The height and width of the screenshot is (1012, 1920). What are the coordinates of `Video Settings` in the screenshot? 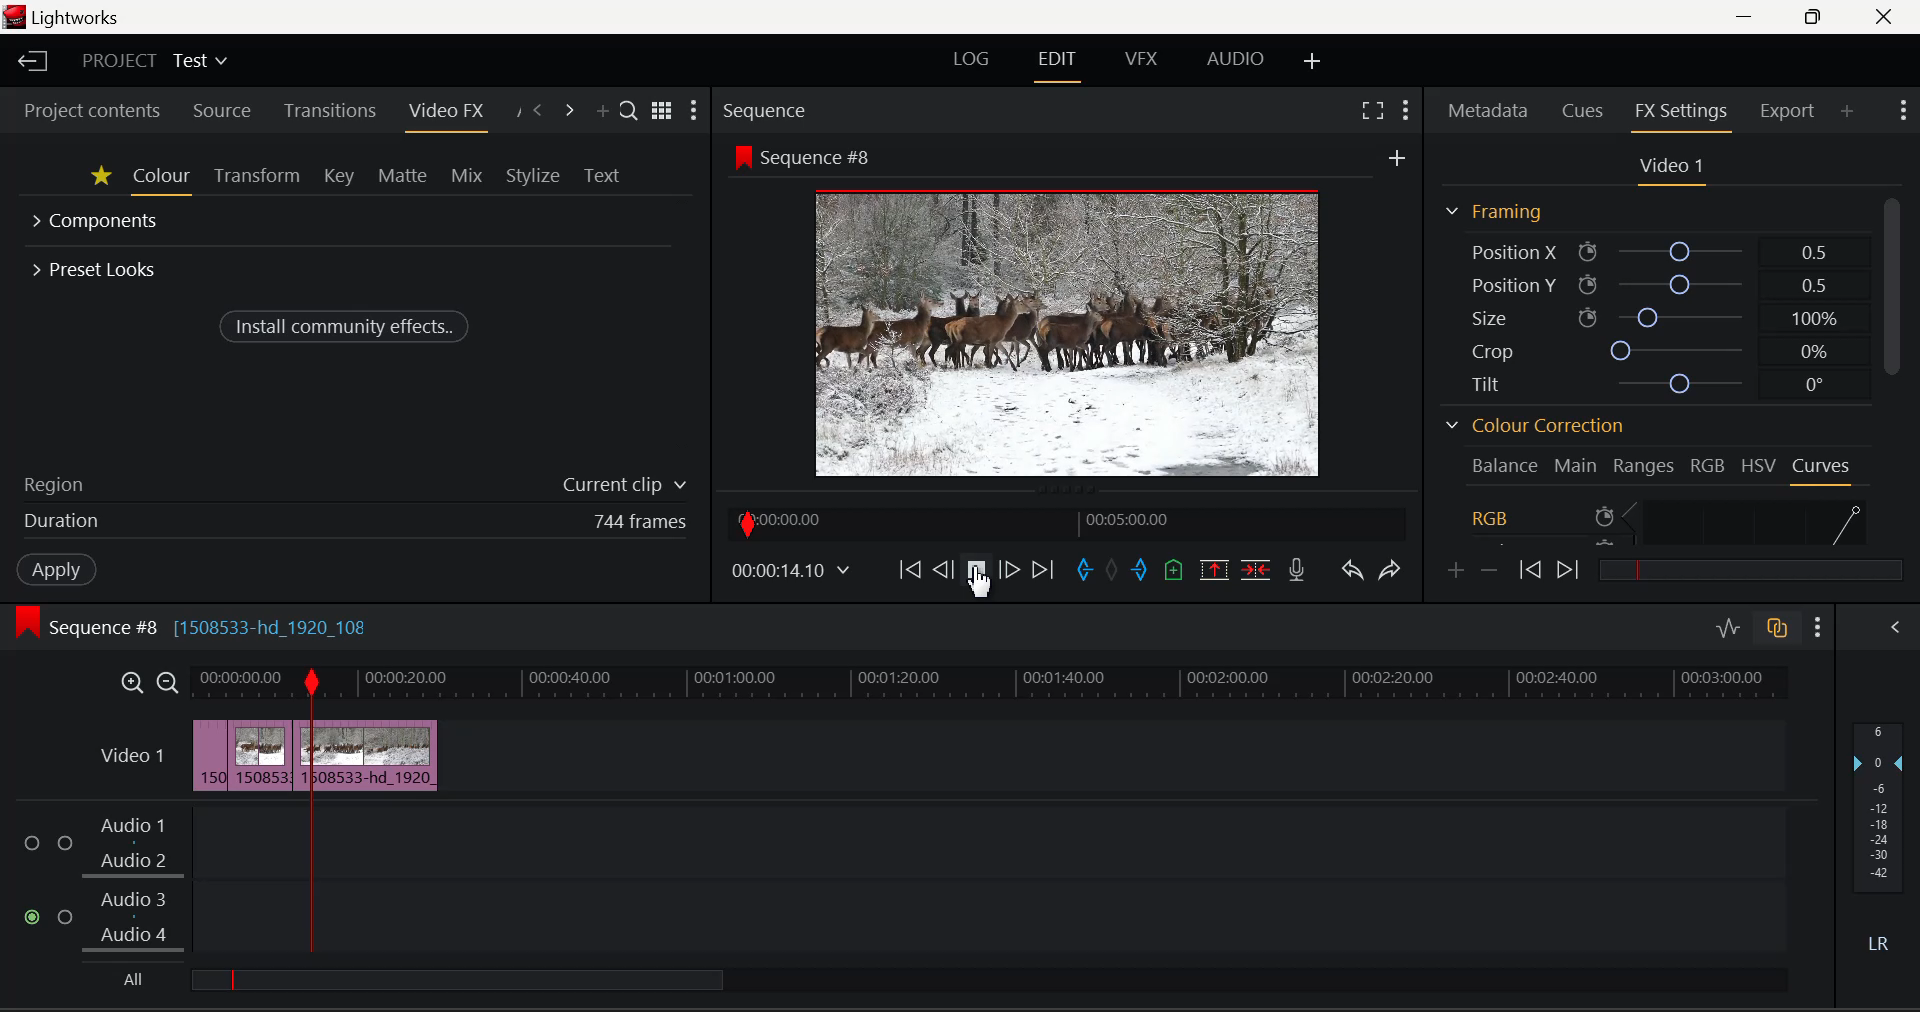 It's located at (1666, 168).